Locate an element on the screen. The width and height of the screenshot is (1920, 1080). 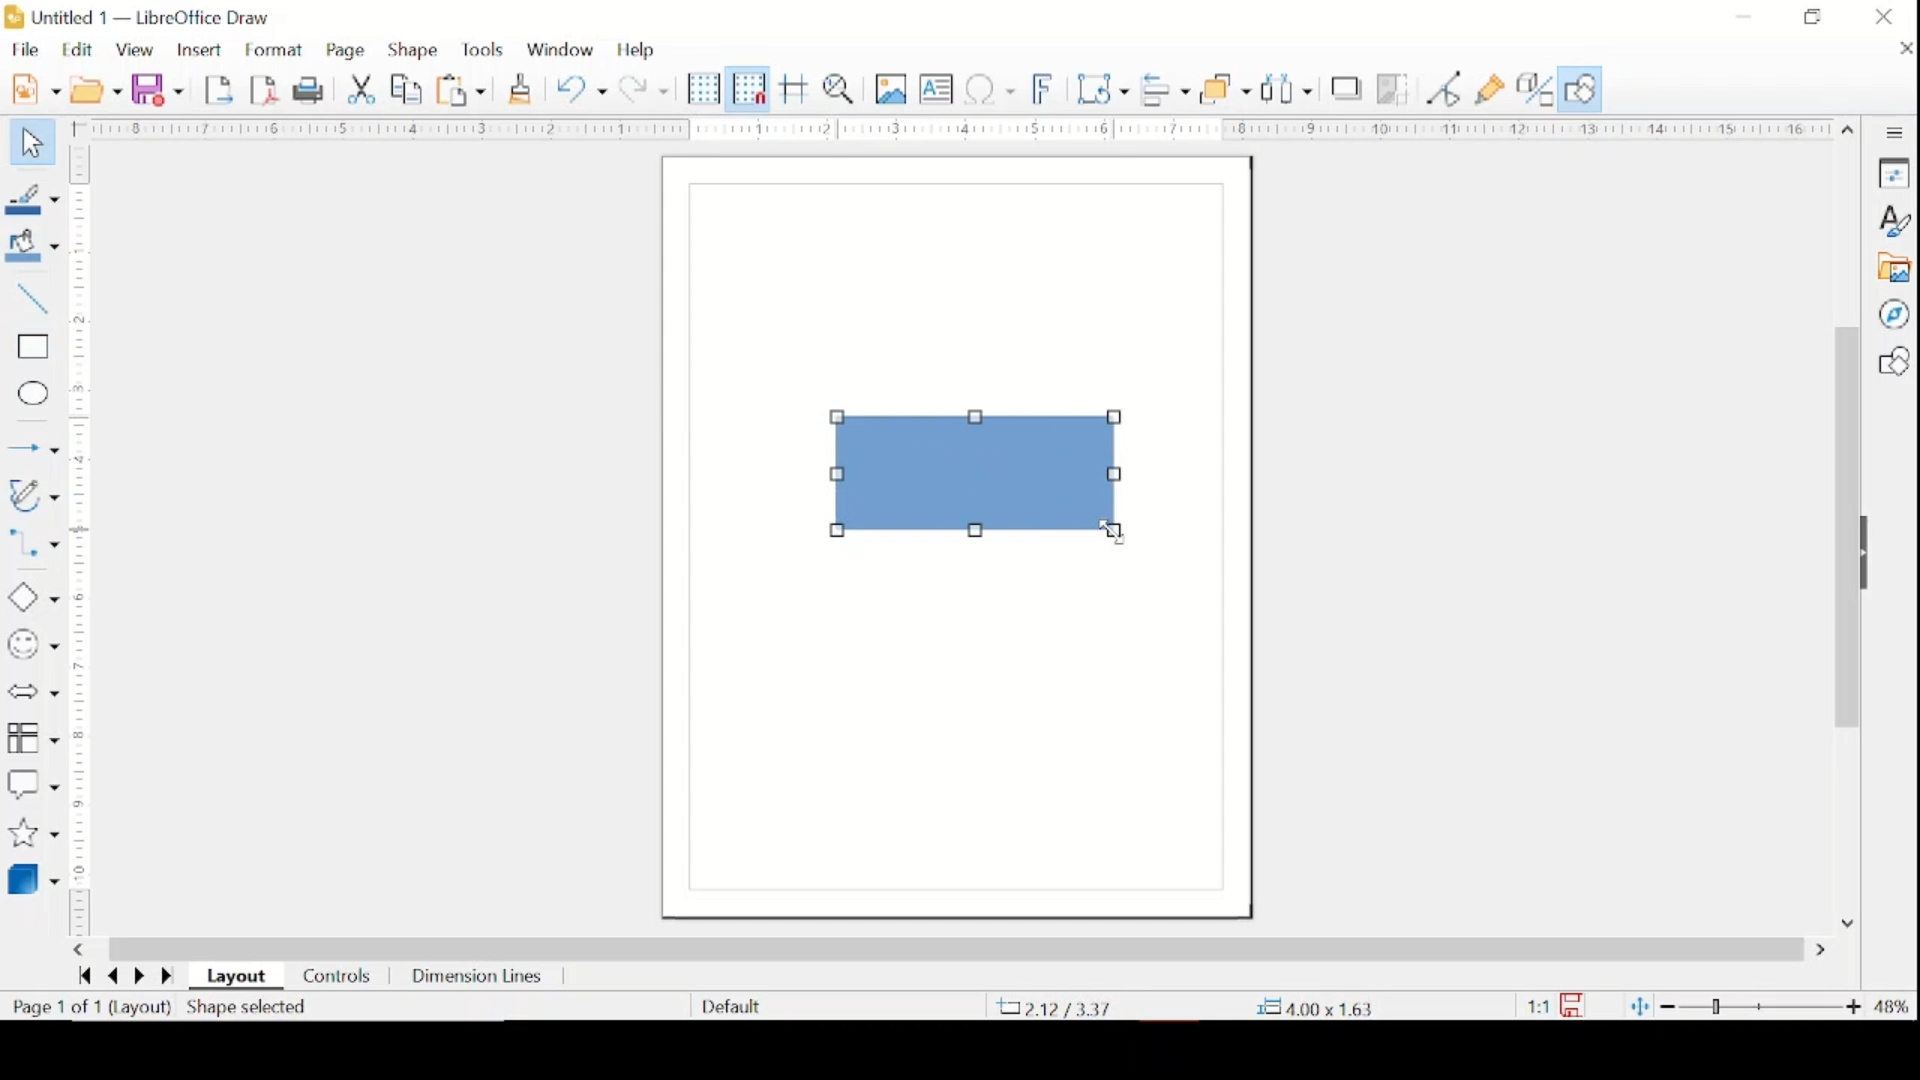
zoom level is located at coordinates (1893, 1007).